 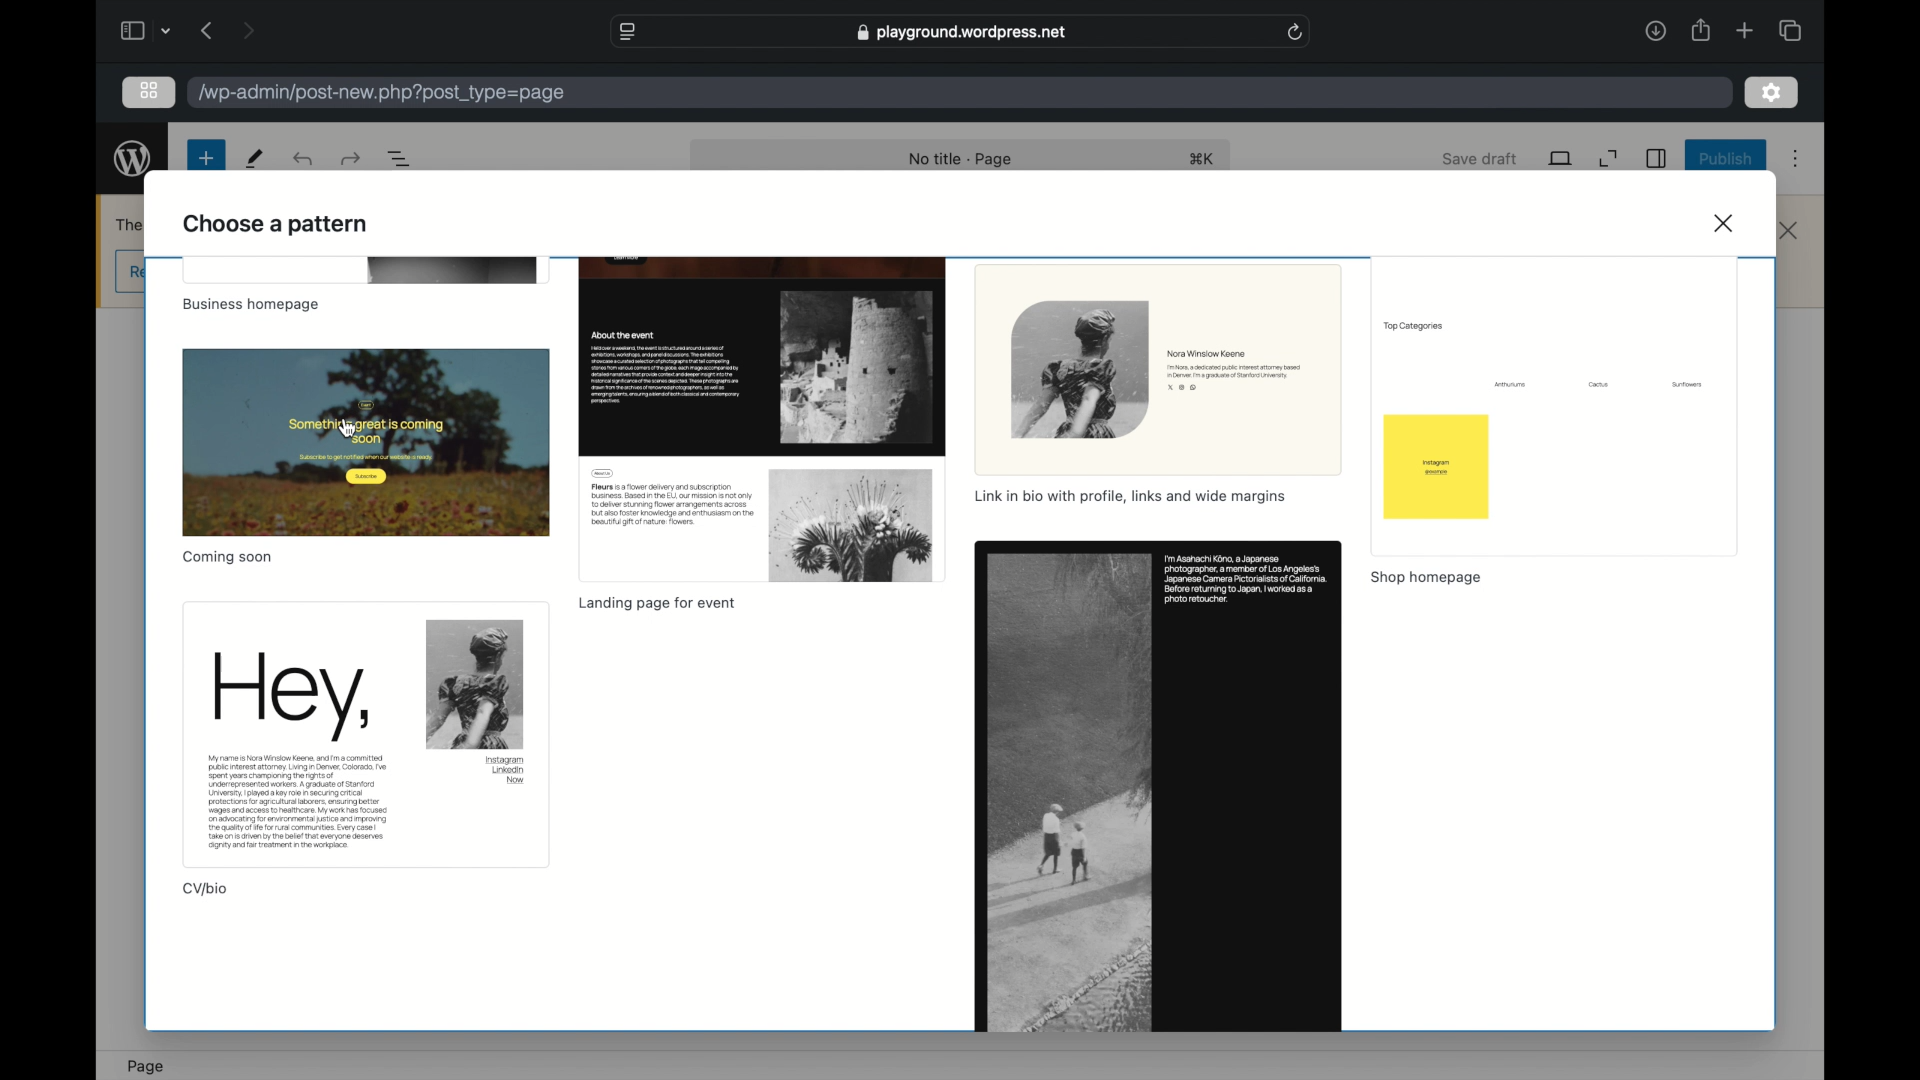 What do you see at coordinates (1789, 30) in the screenshot?
I see `show tab overview` at bounding box center [1789, 30].